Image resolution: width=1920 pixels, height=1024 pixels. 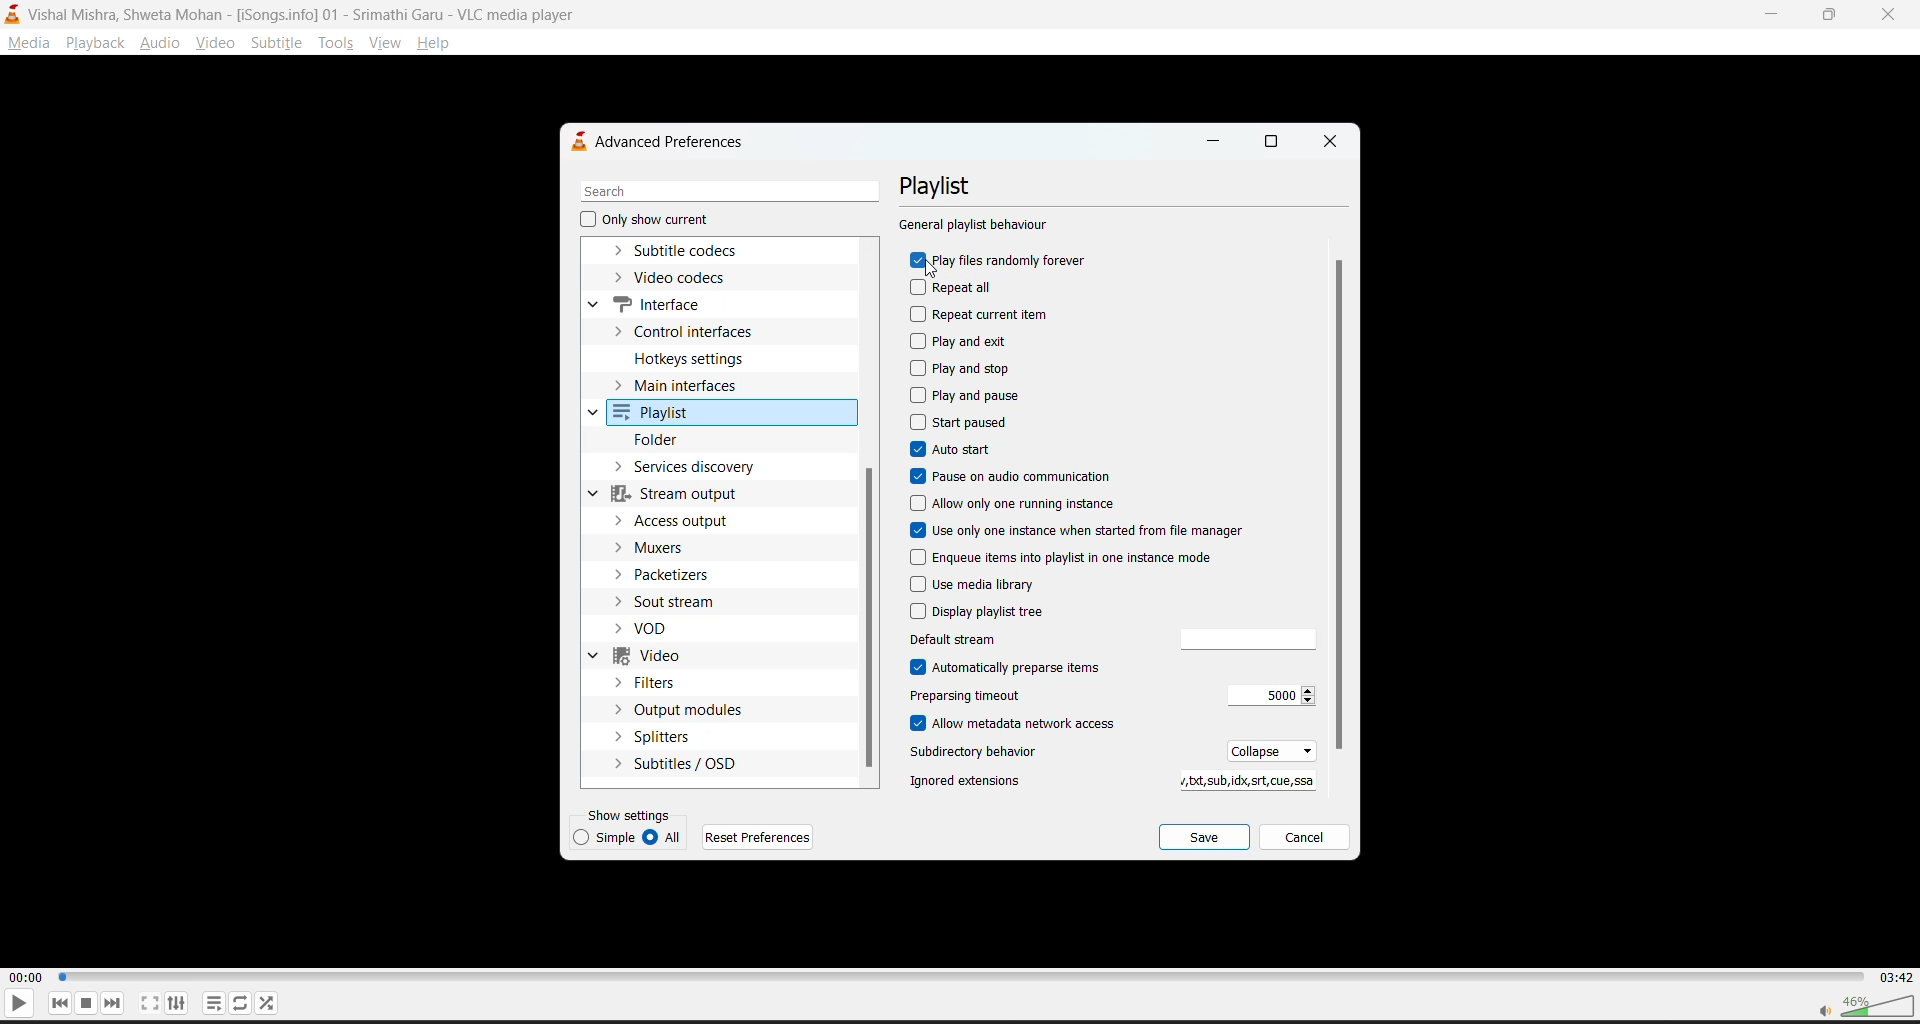 What do you see at coordinates (959, 974) in the screenshot?
I see `track slider` at bounding box center [959, 974].